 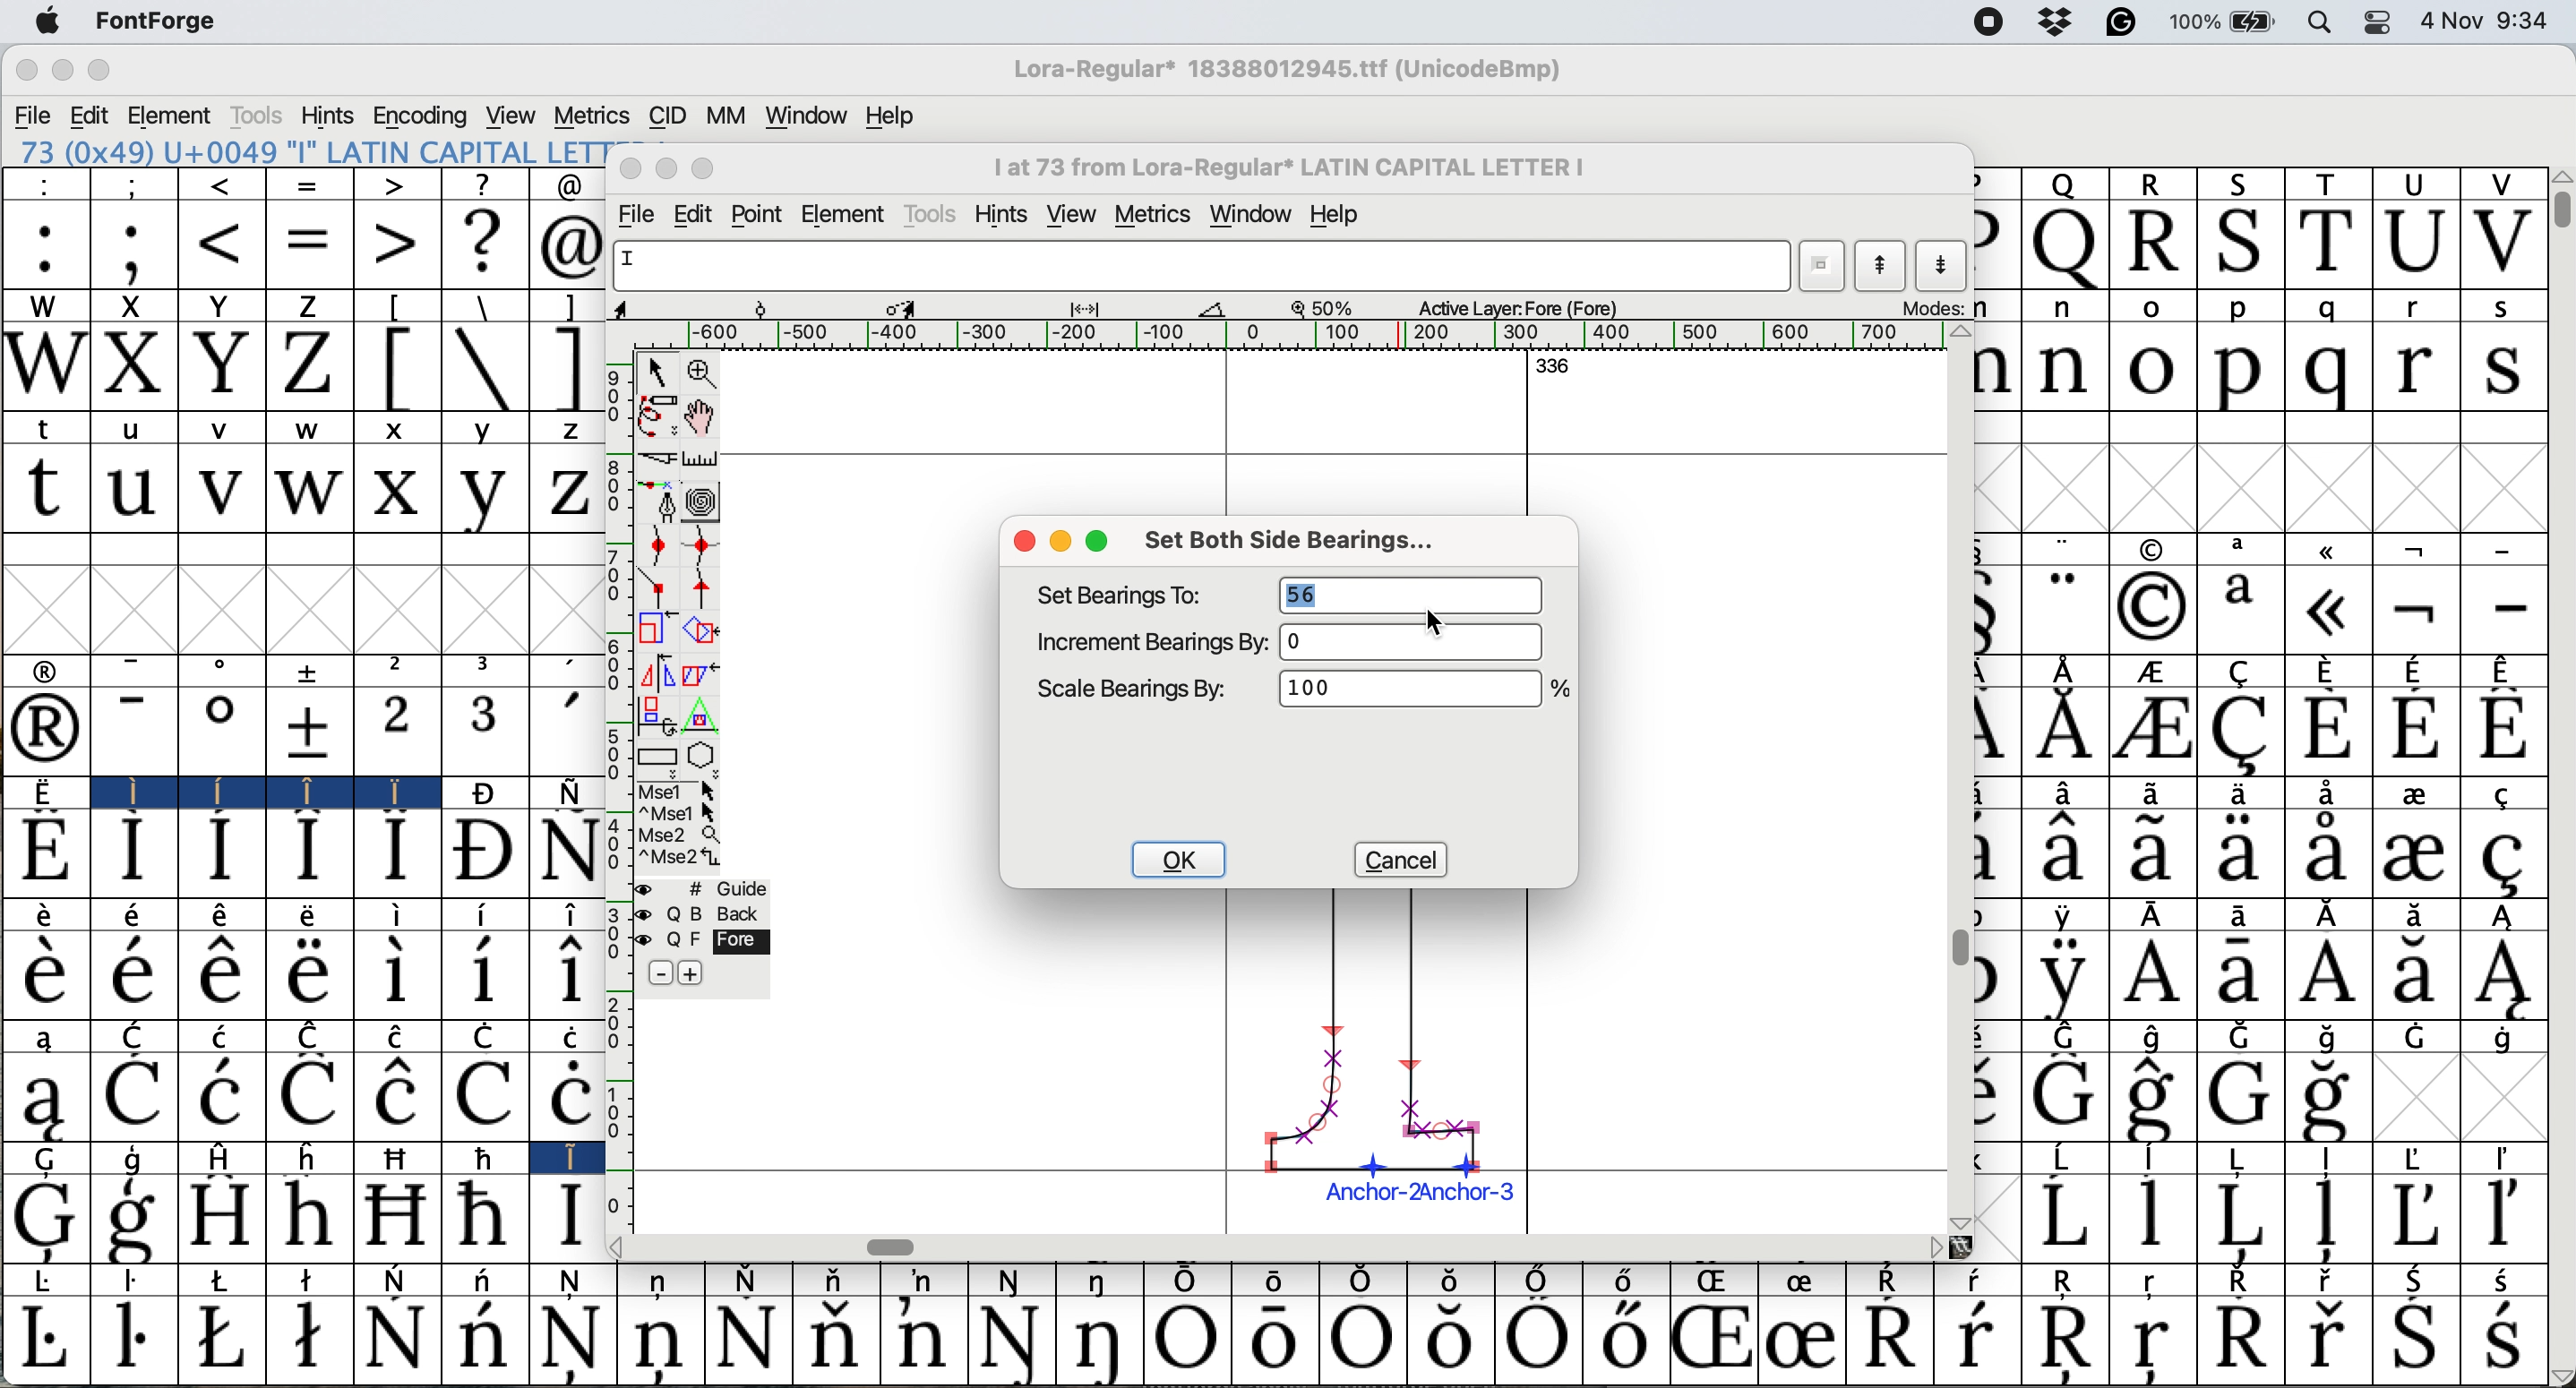 I want to click on Symbol, so click(x=2150, y=606).